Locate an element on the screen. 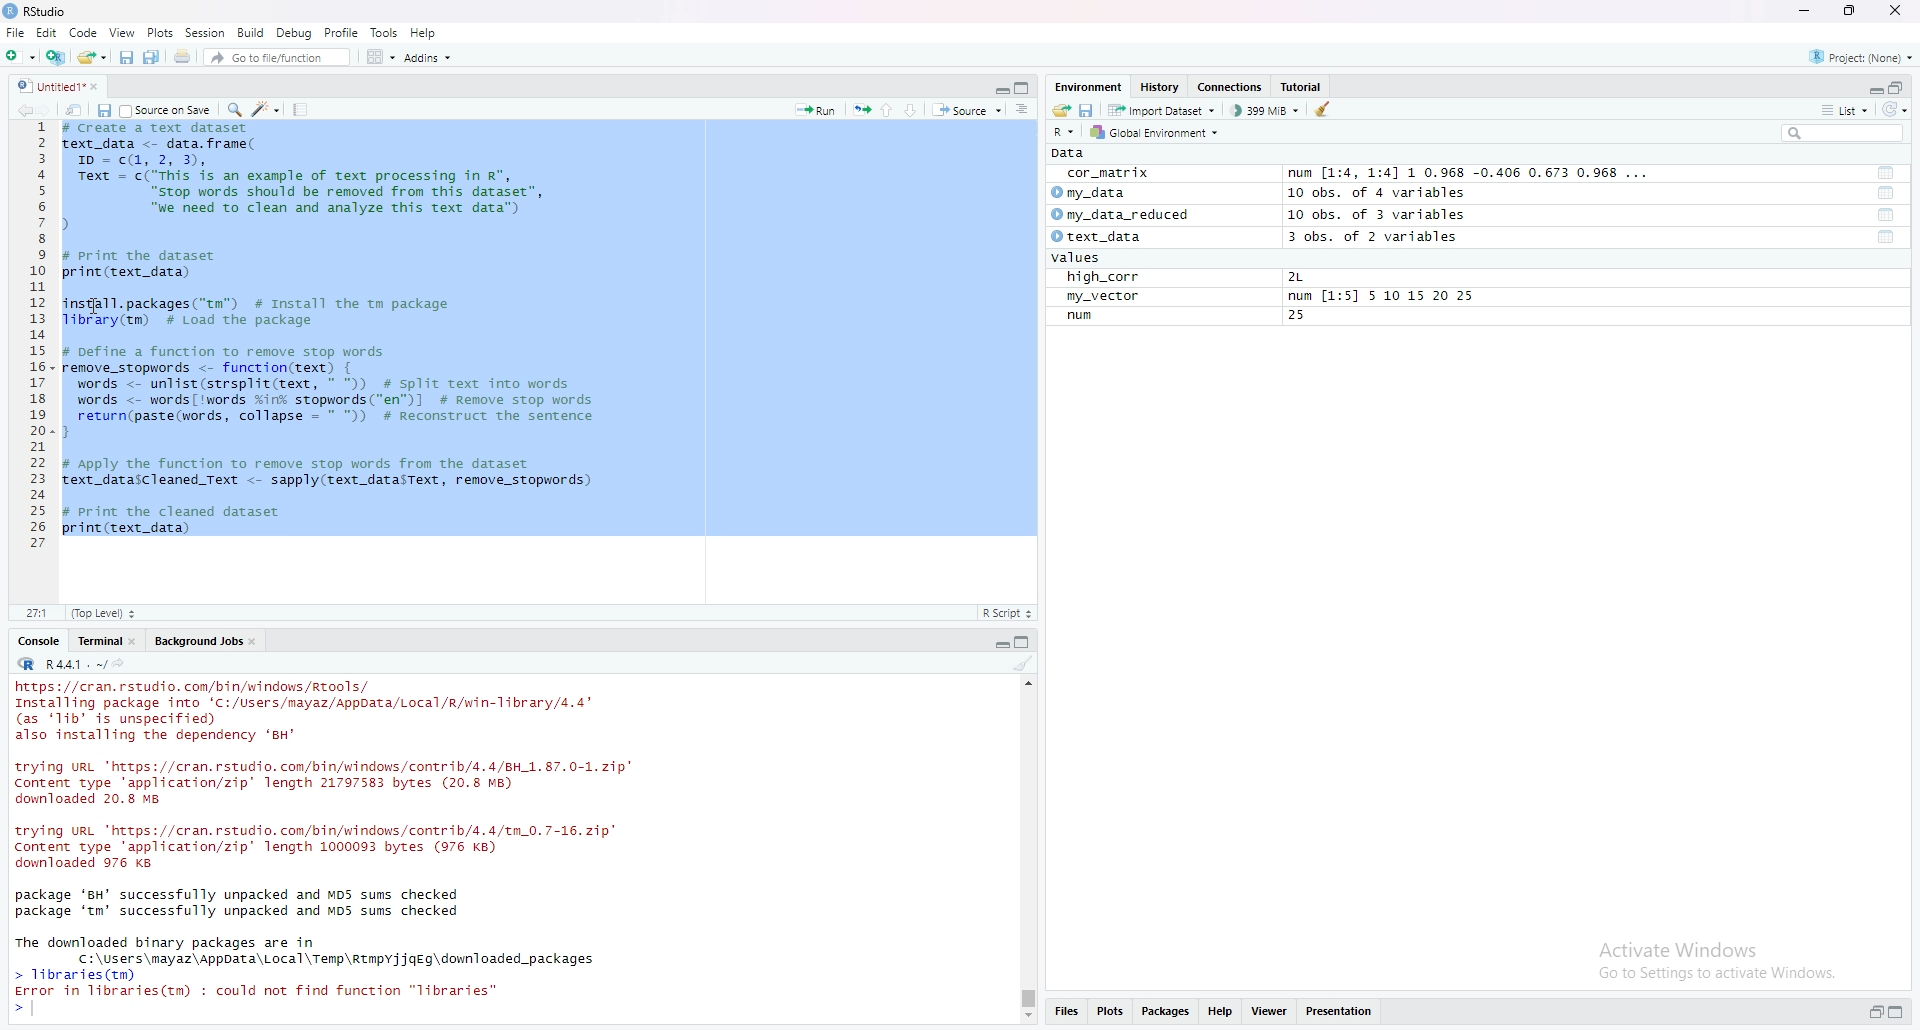 Image resolution: width=1920 pixels, height=1030 pixels. session is located at coordinates (205, 32).